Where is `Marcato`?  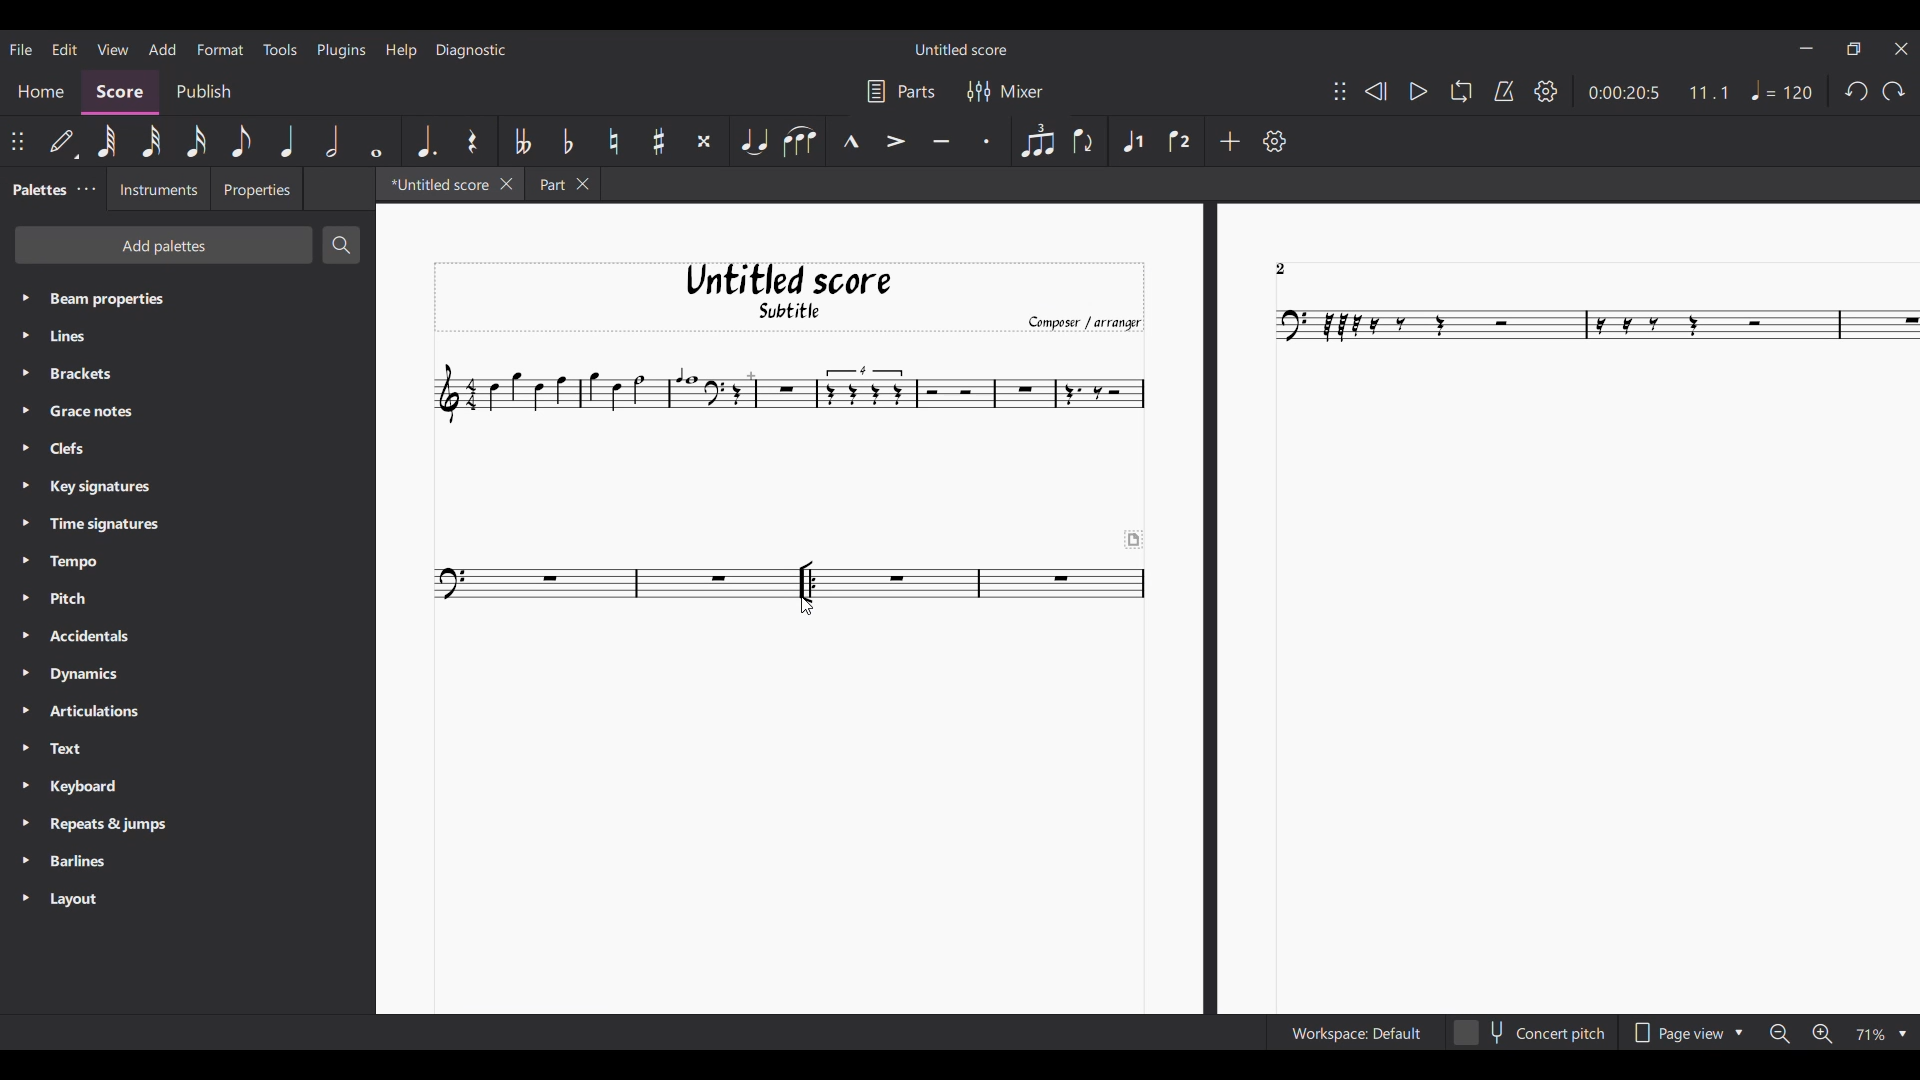 Marcato is located at coordinates (848, 140).